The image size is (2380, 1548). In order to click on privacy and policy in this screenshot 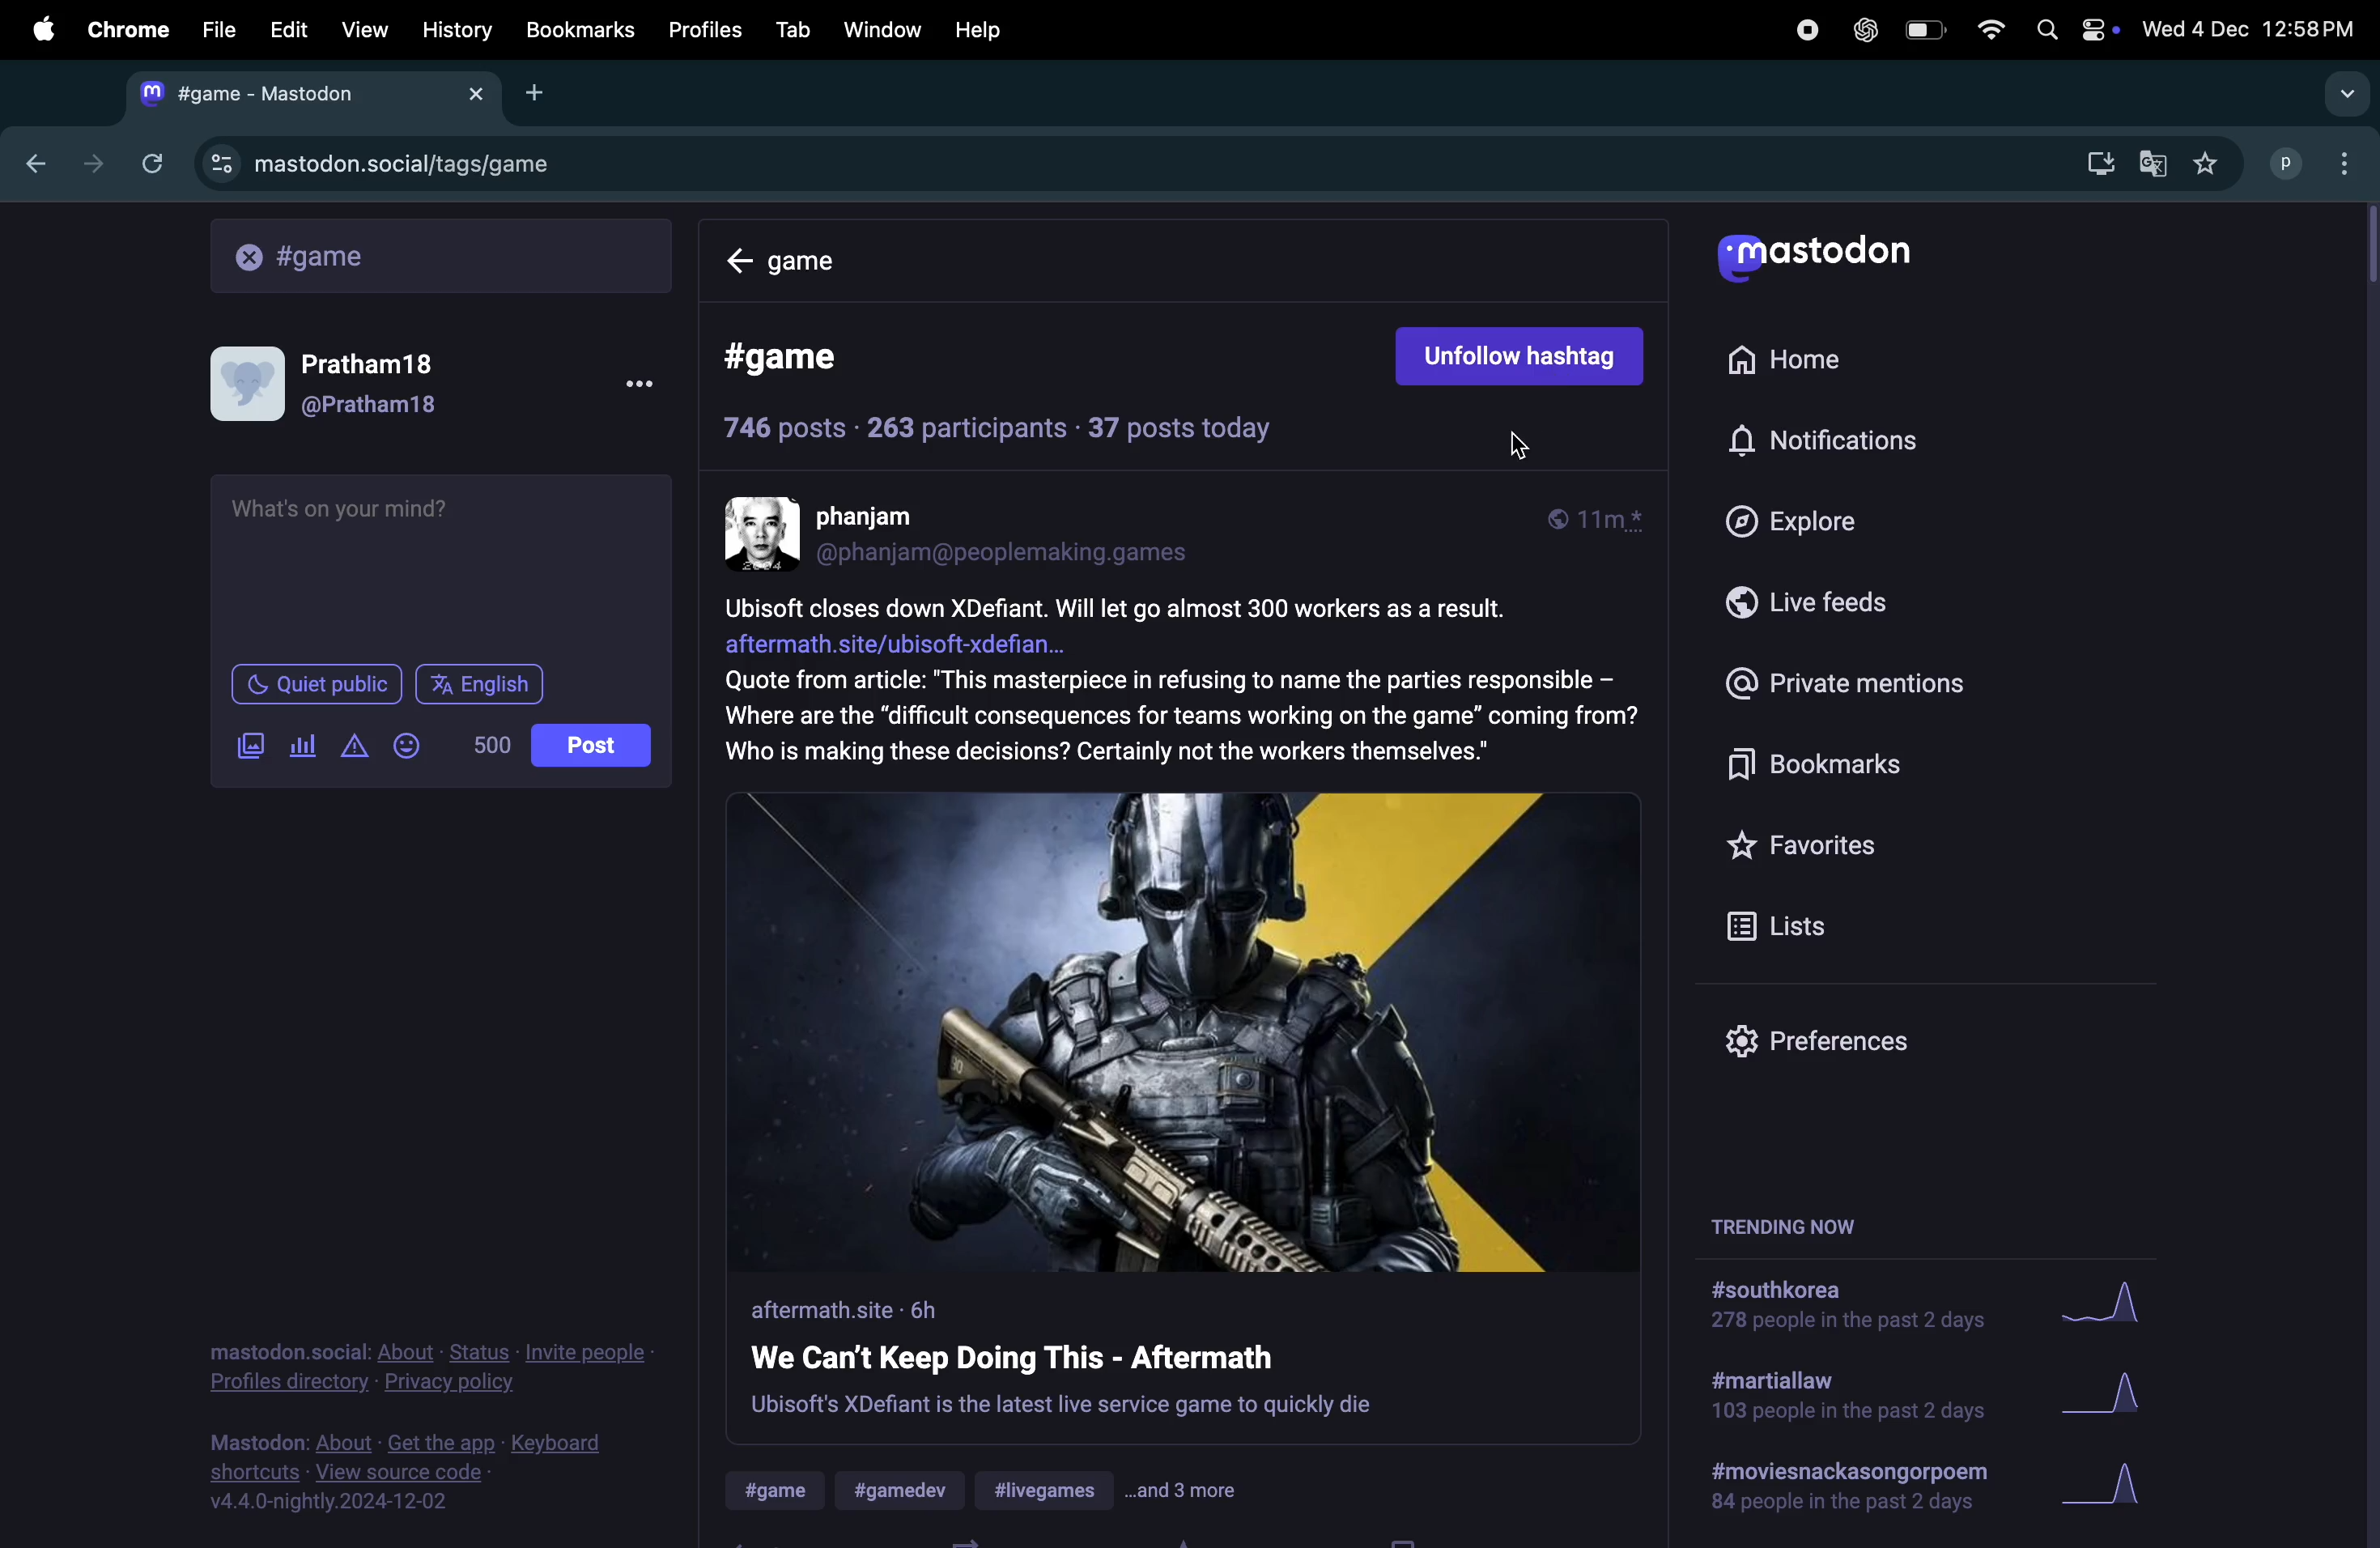, I will do `click(435, 1367)`.